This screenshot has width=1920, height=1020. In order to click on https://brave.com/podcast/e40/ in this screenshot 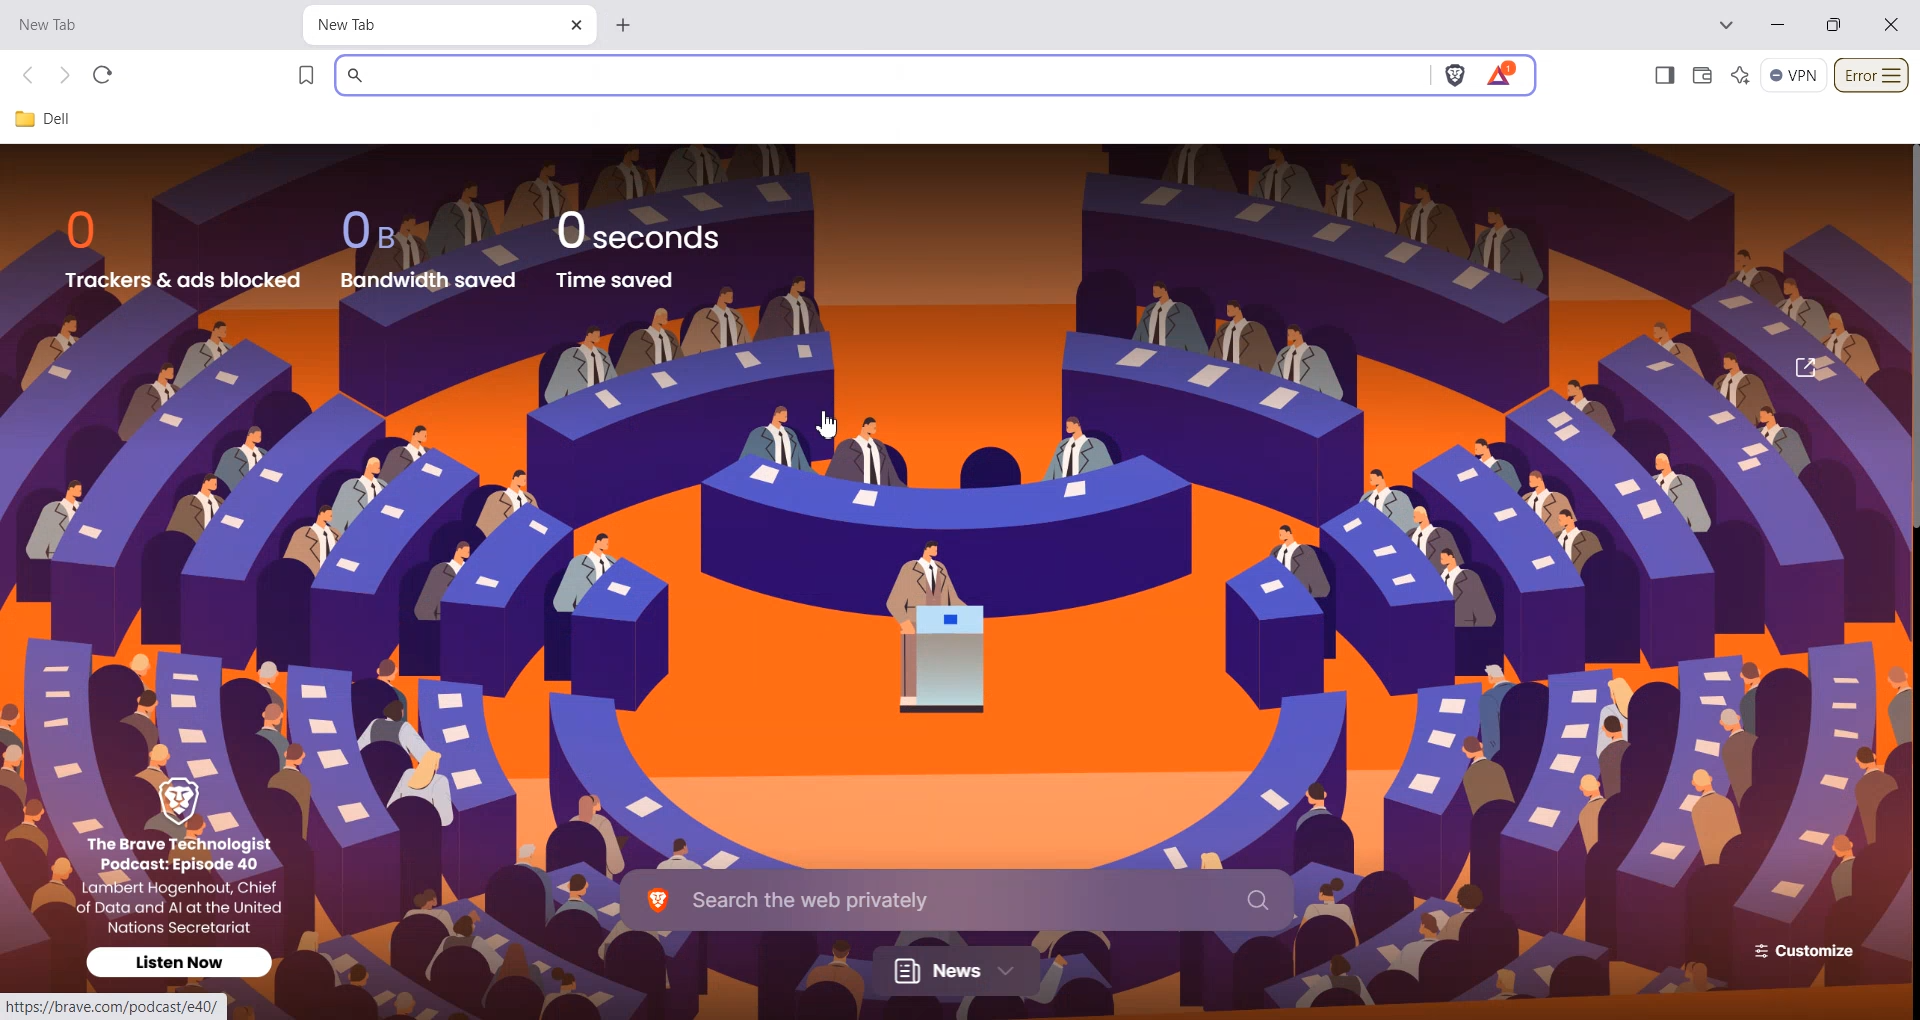, I will do `click(111, 1009)`.